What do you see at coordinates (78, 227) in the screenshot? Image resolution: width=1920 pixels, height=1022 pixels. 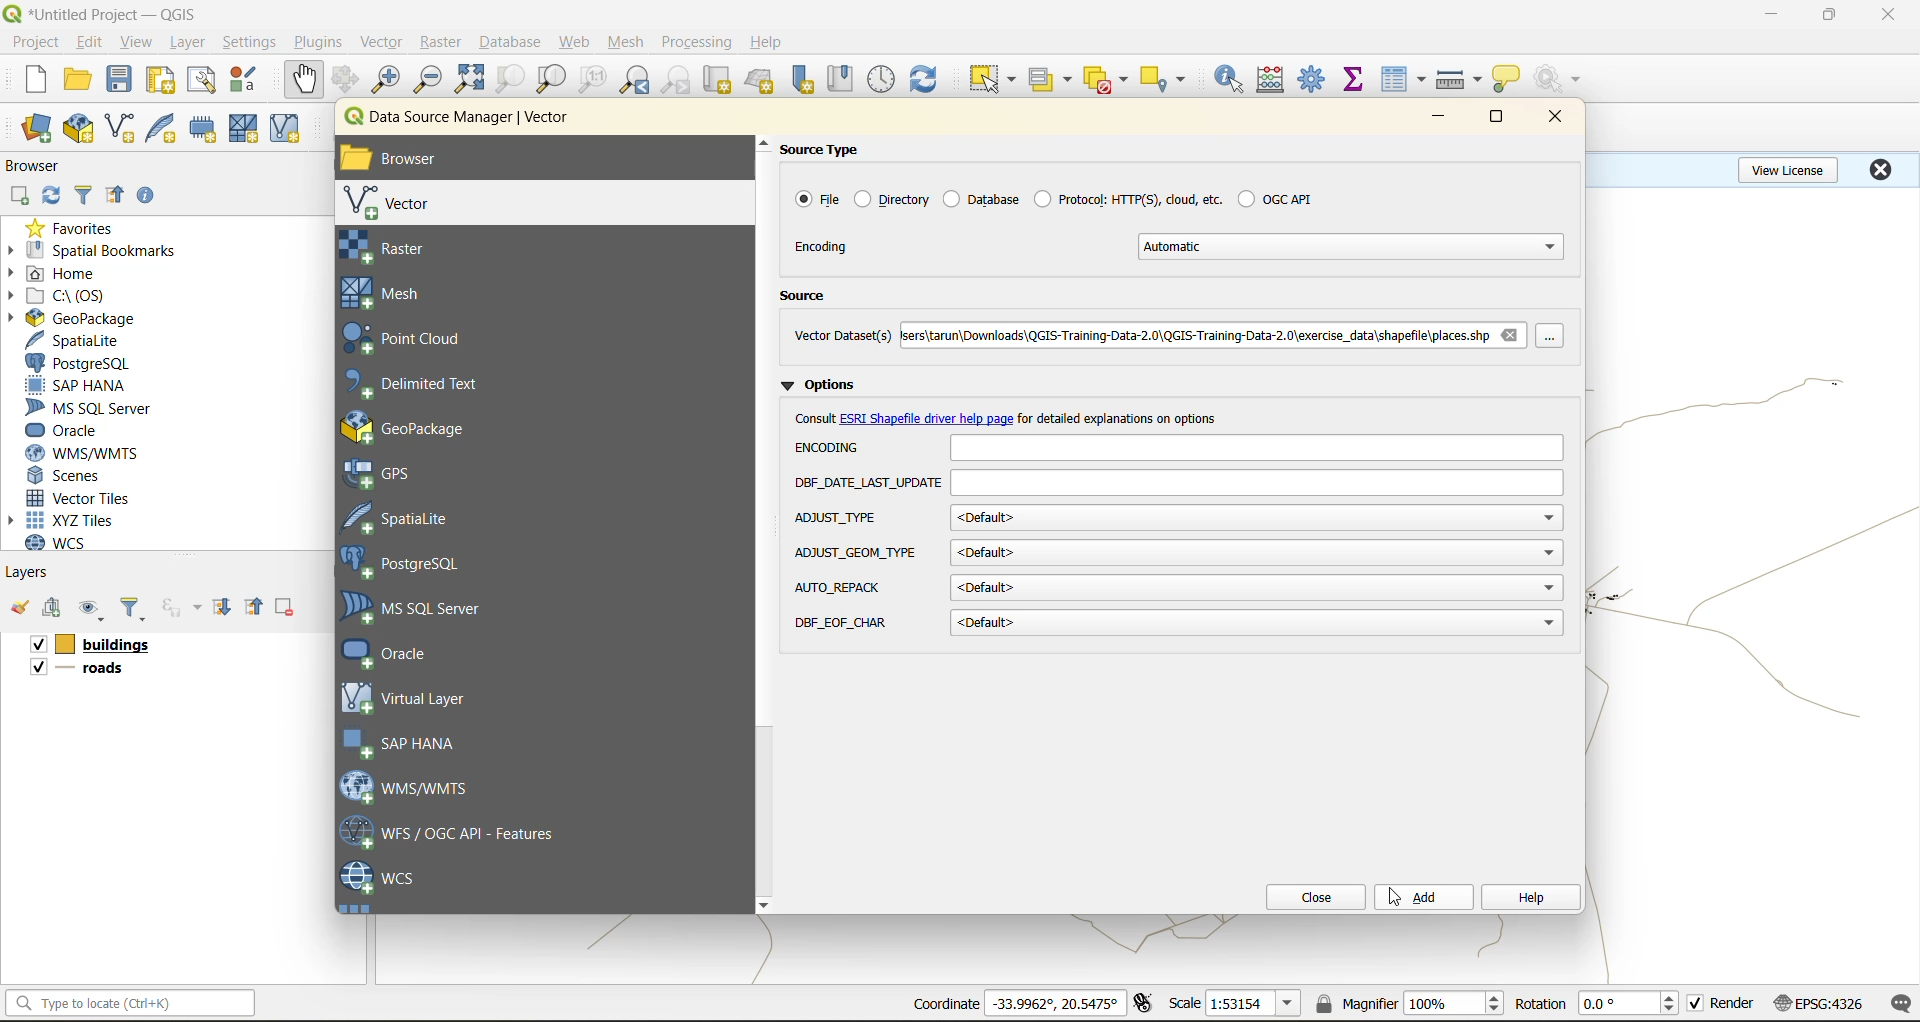 I see `favorites` at bounding box center [78, 227].